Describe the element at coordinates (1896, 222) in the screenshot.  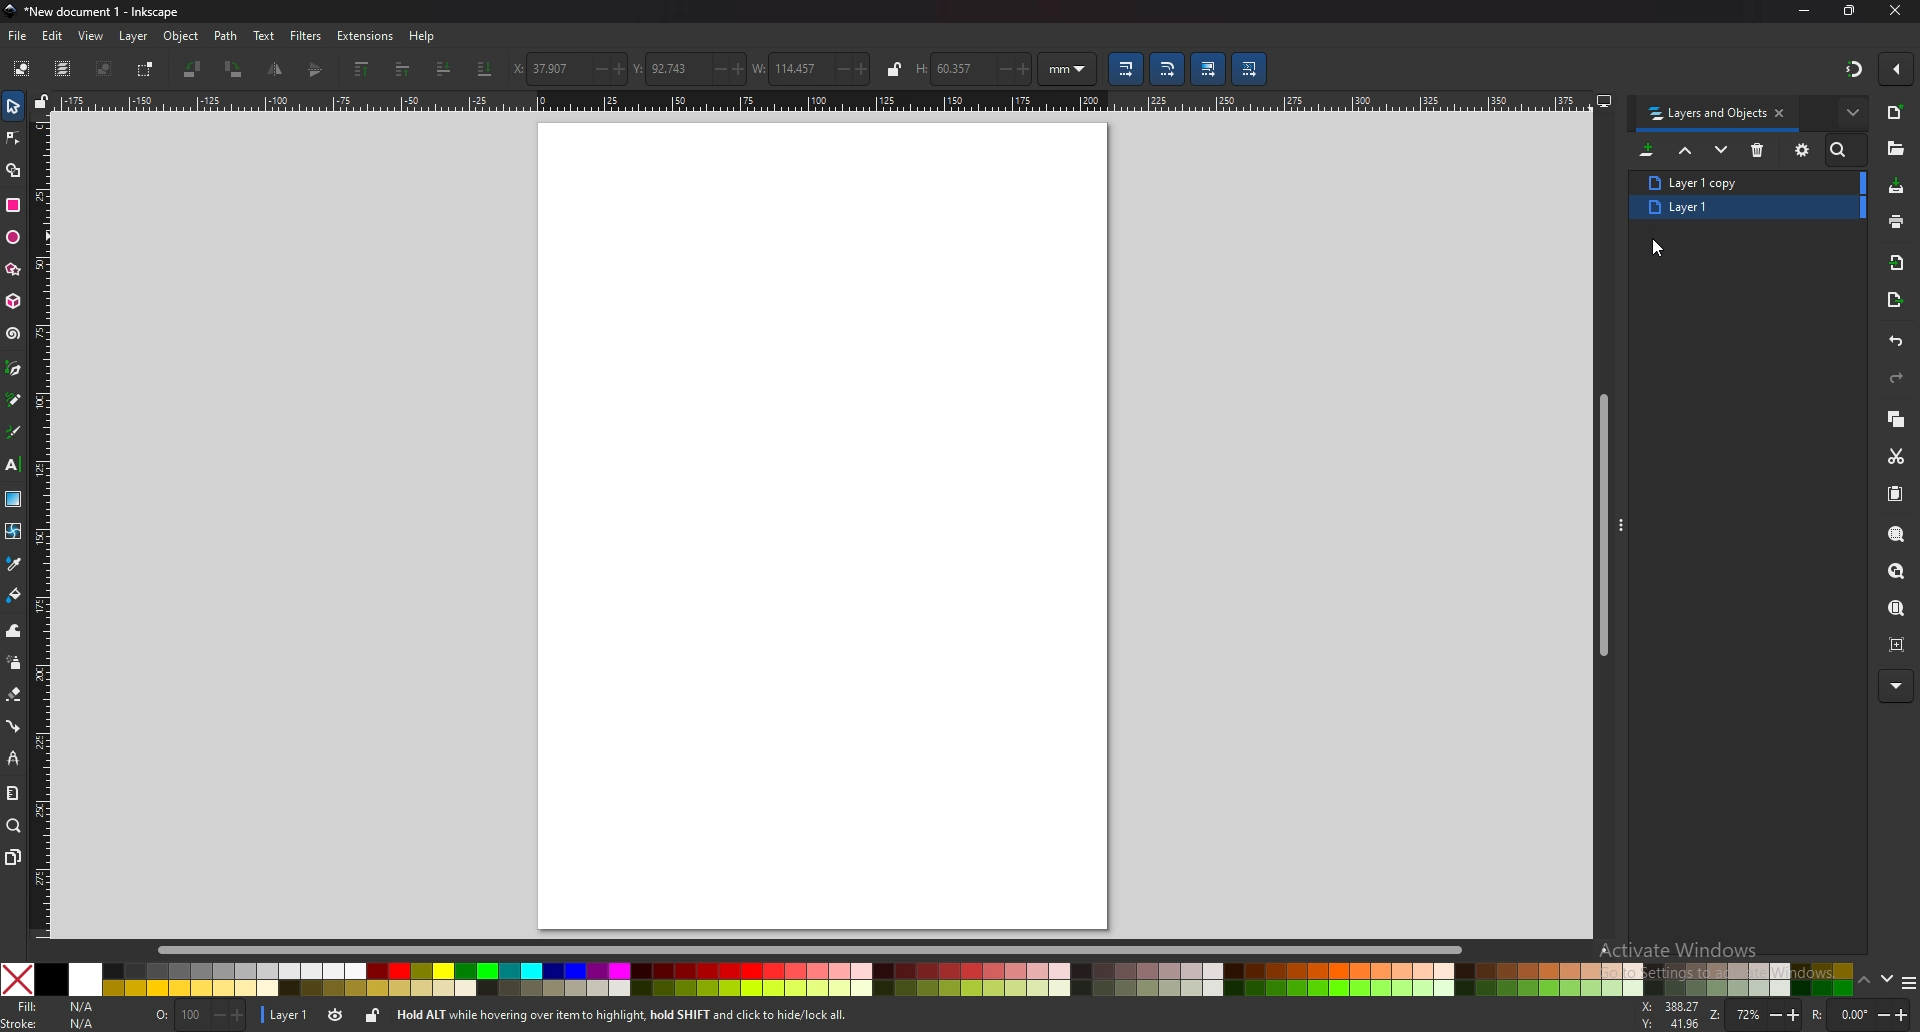
I see `print` at that location.